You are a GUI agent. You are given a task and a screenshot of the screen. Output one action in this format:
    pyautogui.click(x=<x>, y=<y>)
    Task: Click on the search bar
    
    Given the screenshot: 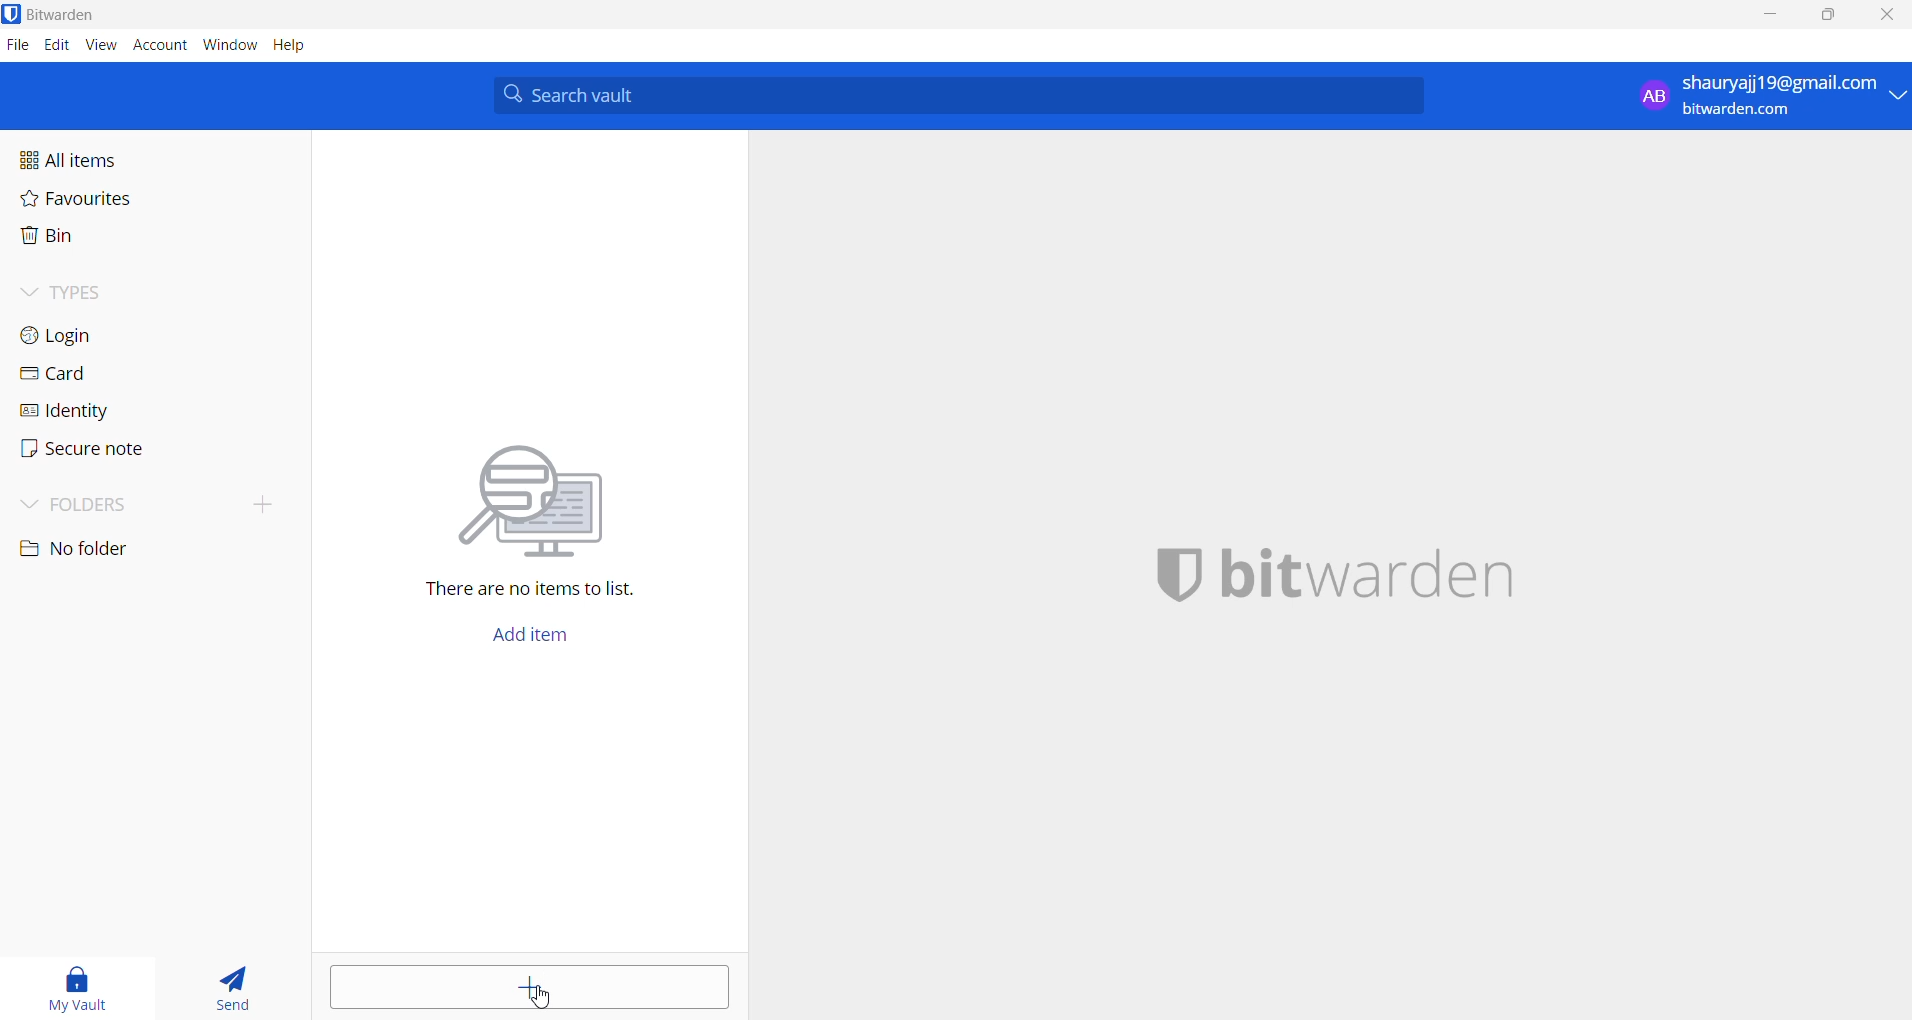 What is the action you would take?
    pyautogui.click(x=966, y=95)
    